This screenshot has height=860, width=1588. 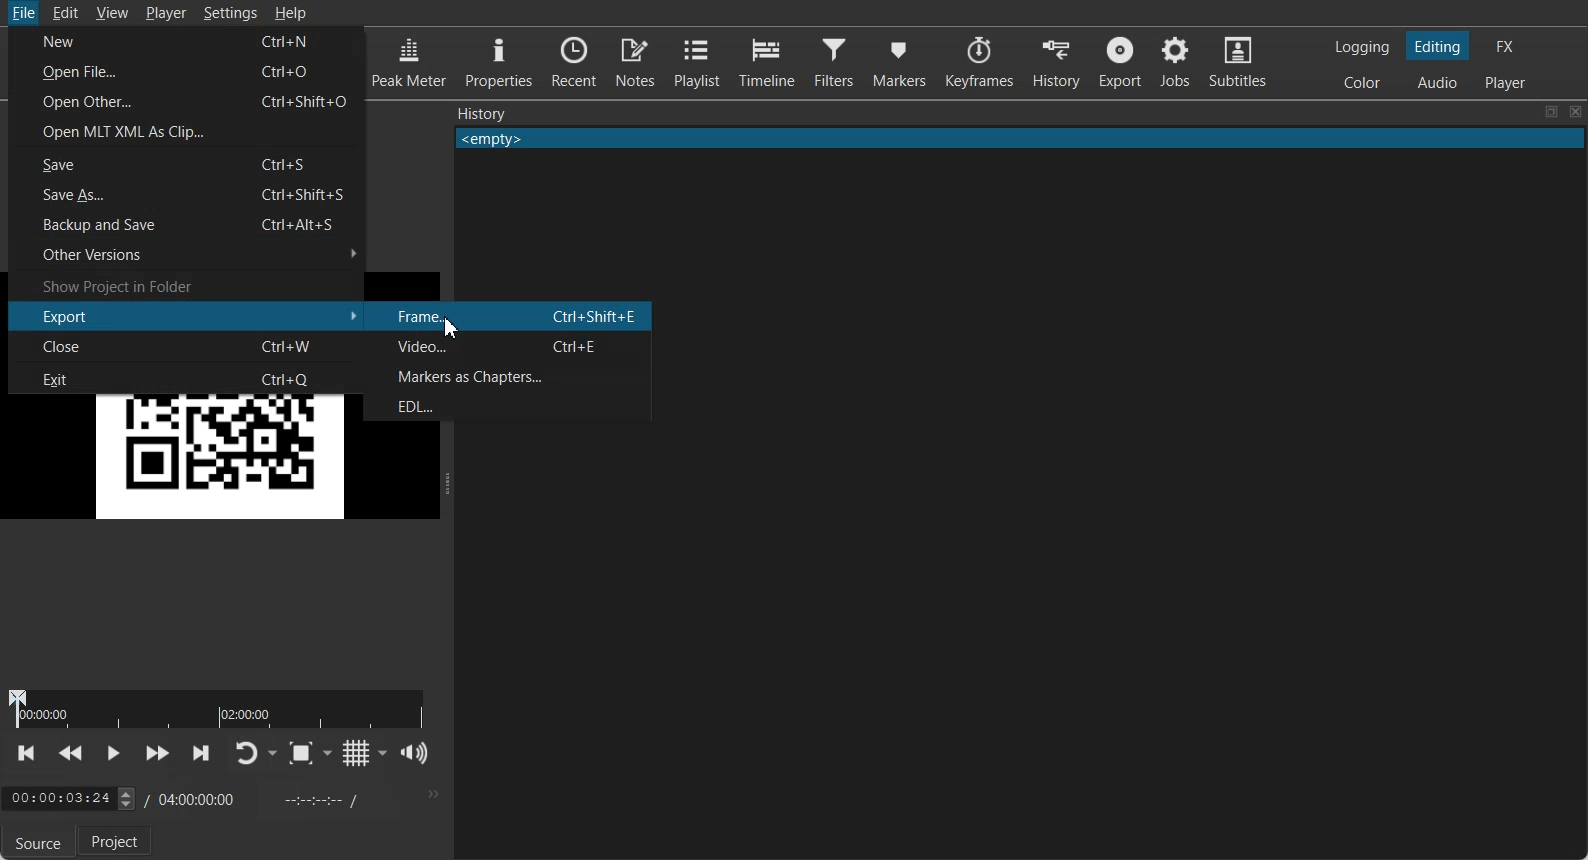 I want to click on New, so click(x=108, y=42).